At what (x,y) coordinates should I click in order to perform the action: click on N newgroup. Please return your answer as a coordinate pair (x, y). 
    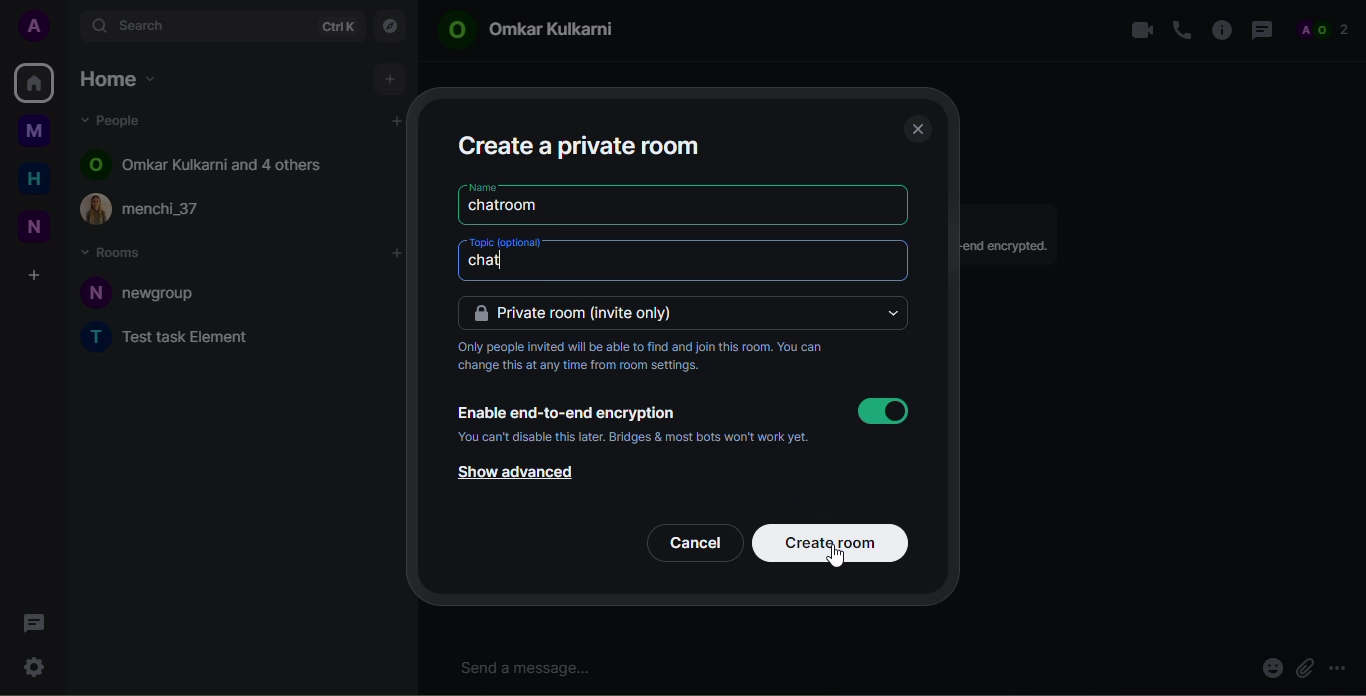
    Looking at the image, I should click on (155, 295).